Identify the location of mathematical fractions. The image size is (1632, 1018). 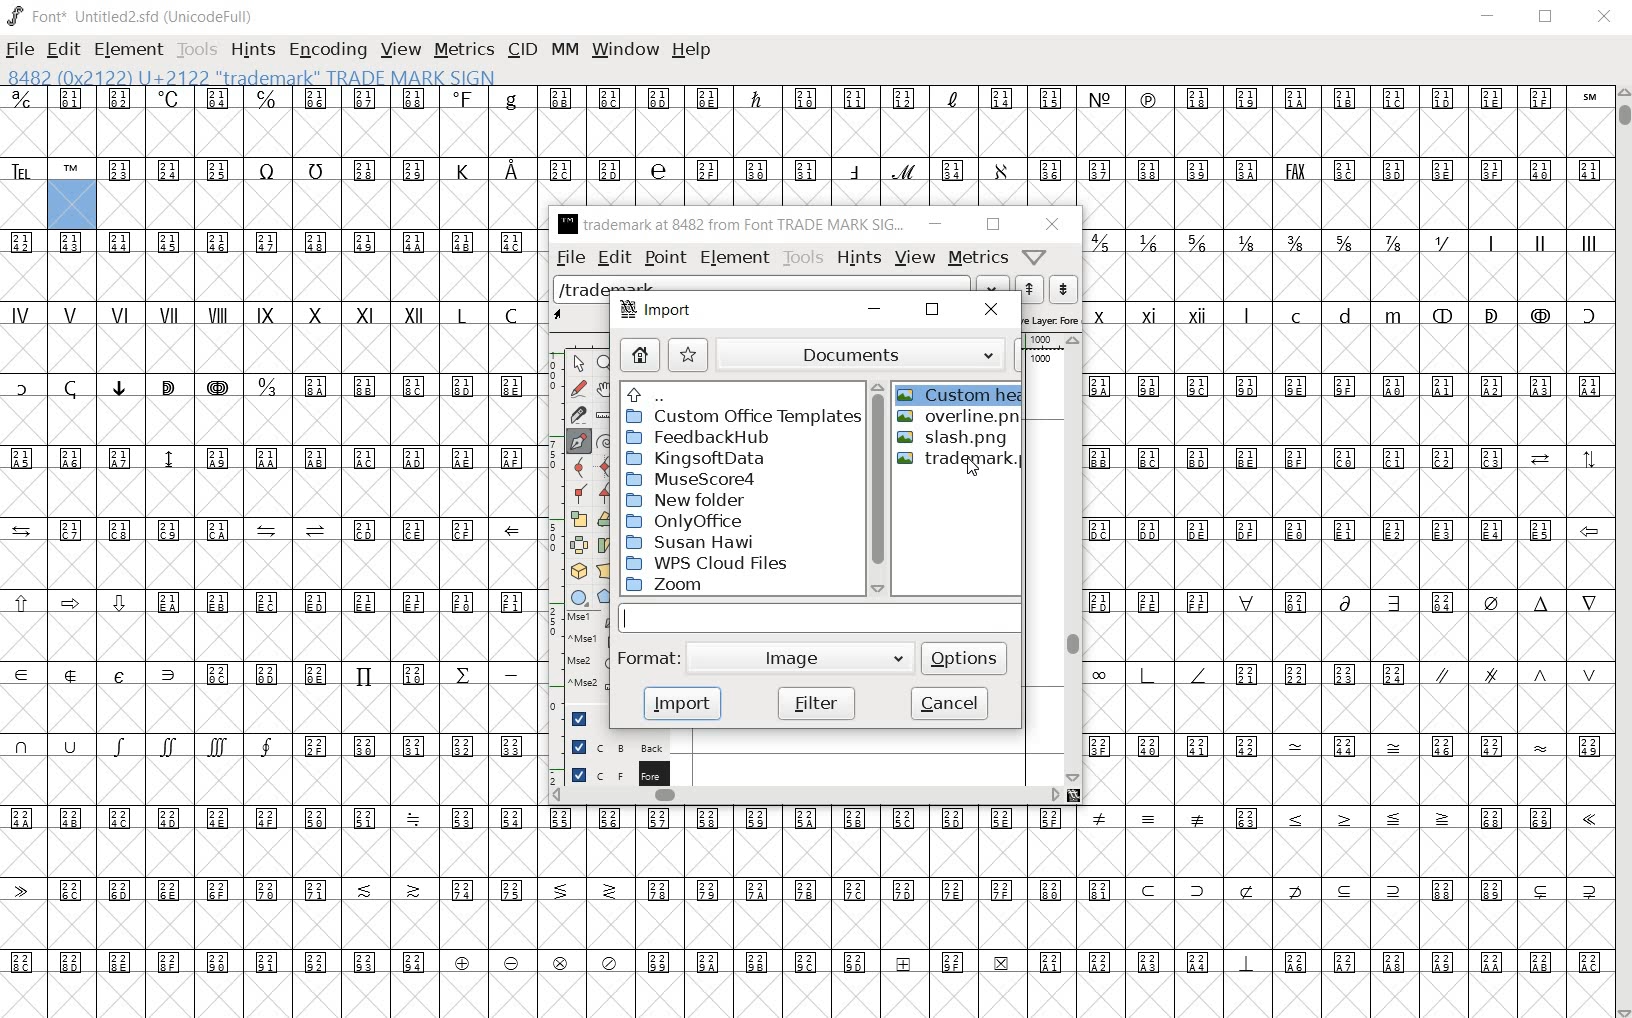
(1272, 262).